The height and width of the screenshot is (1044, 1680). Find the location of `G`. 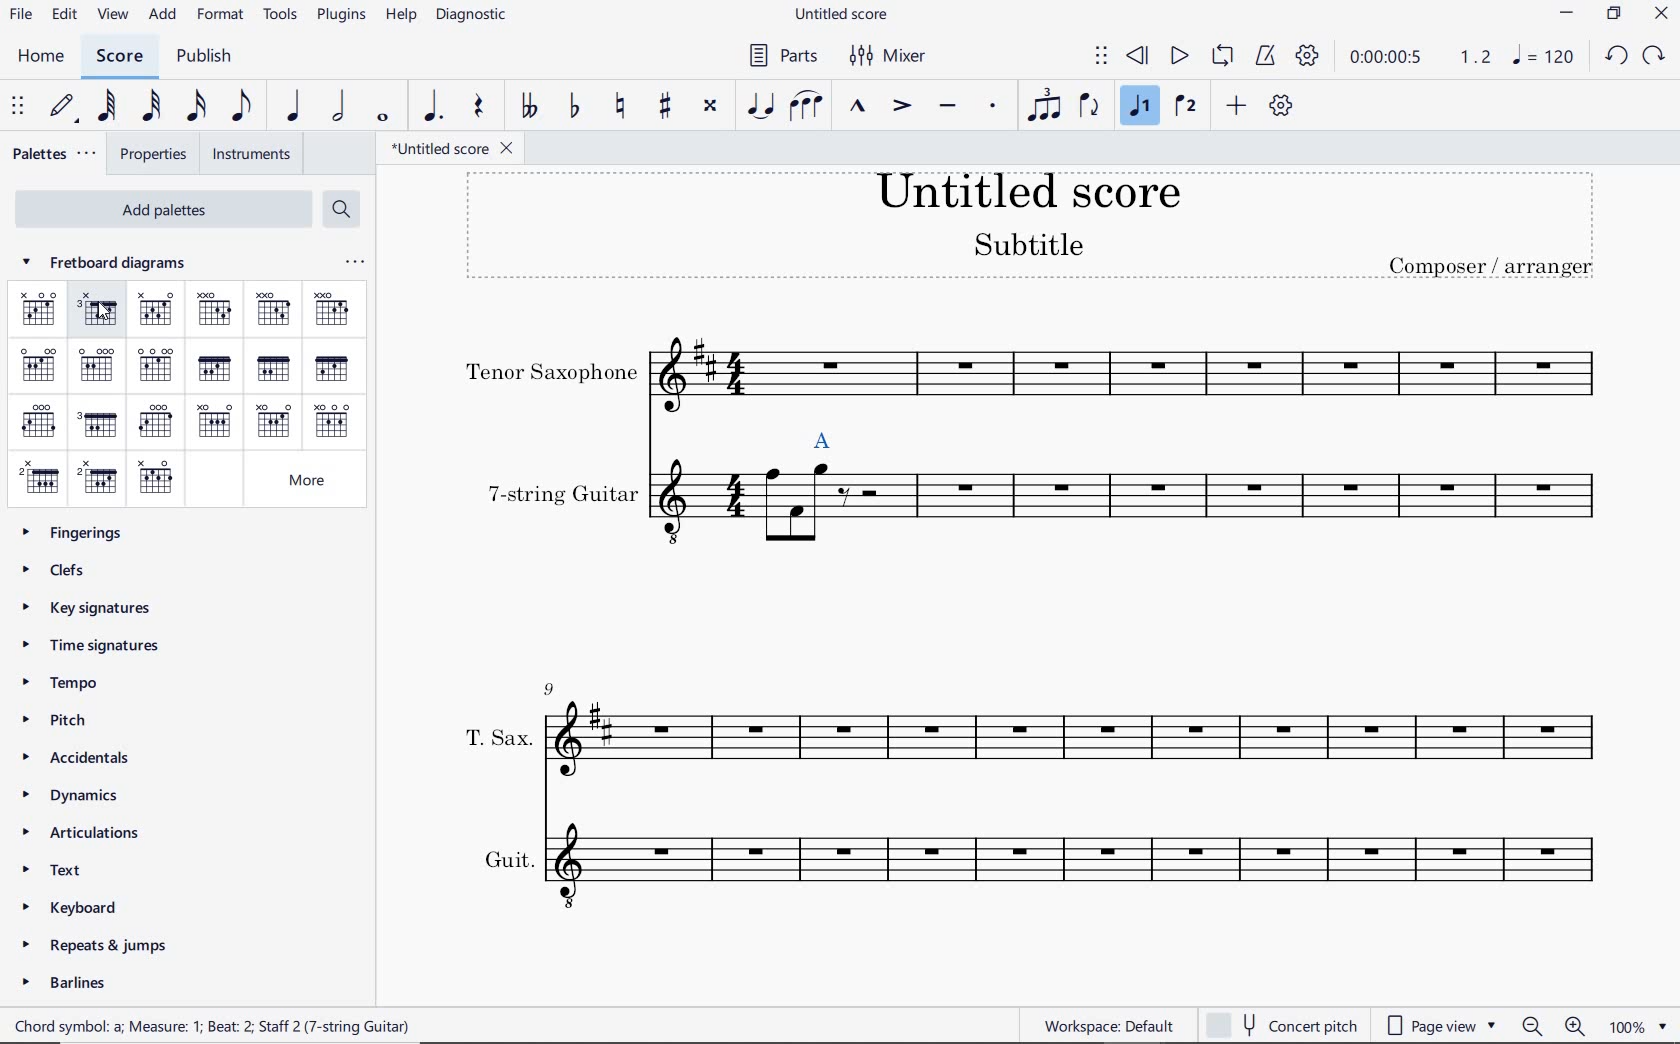

G is located at coordinates (40, 421).